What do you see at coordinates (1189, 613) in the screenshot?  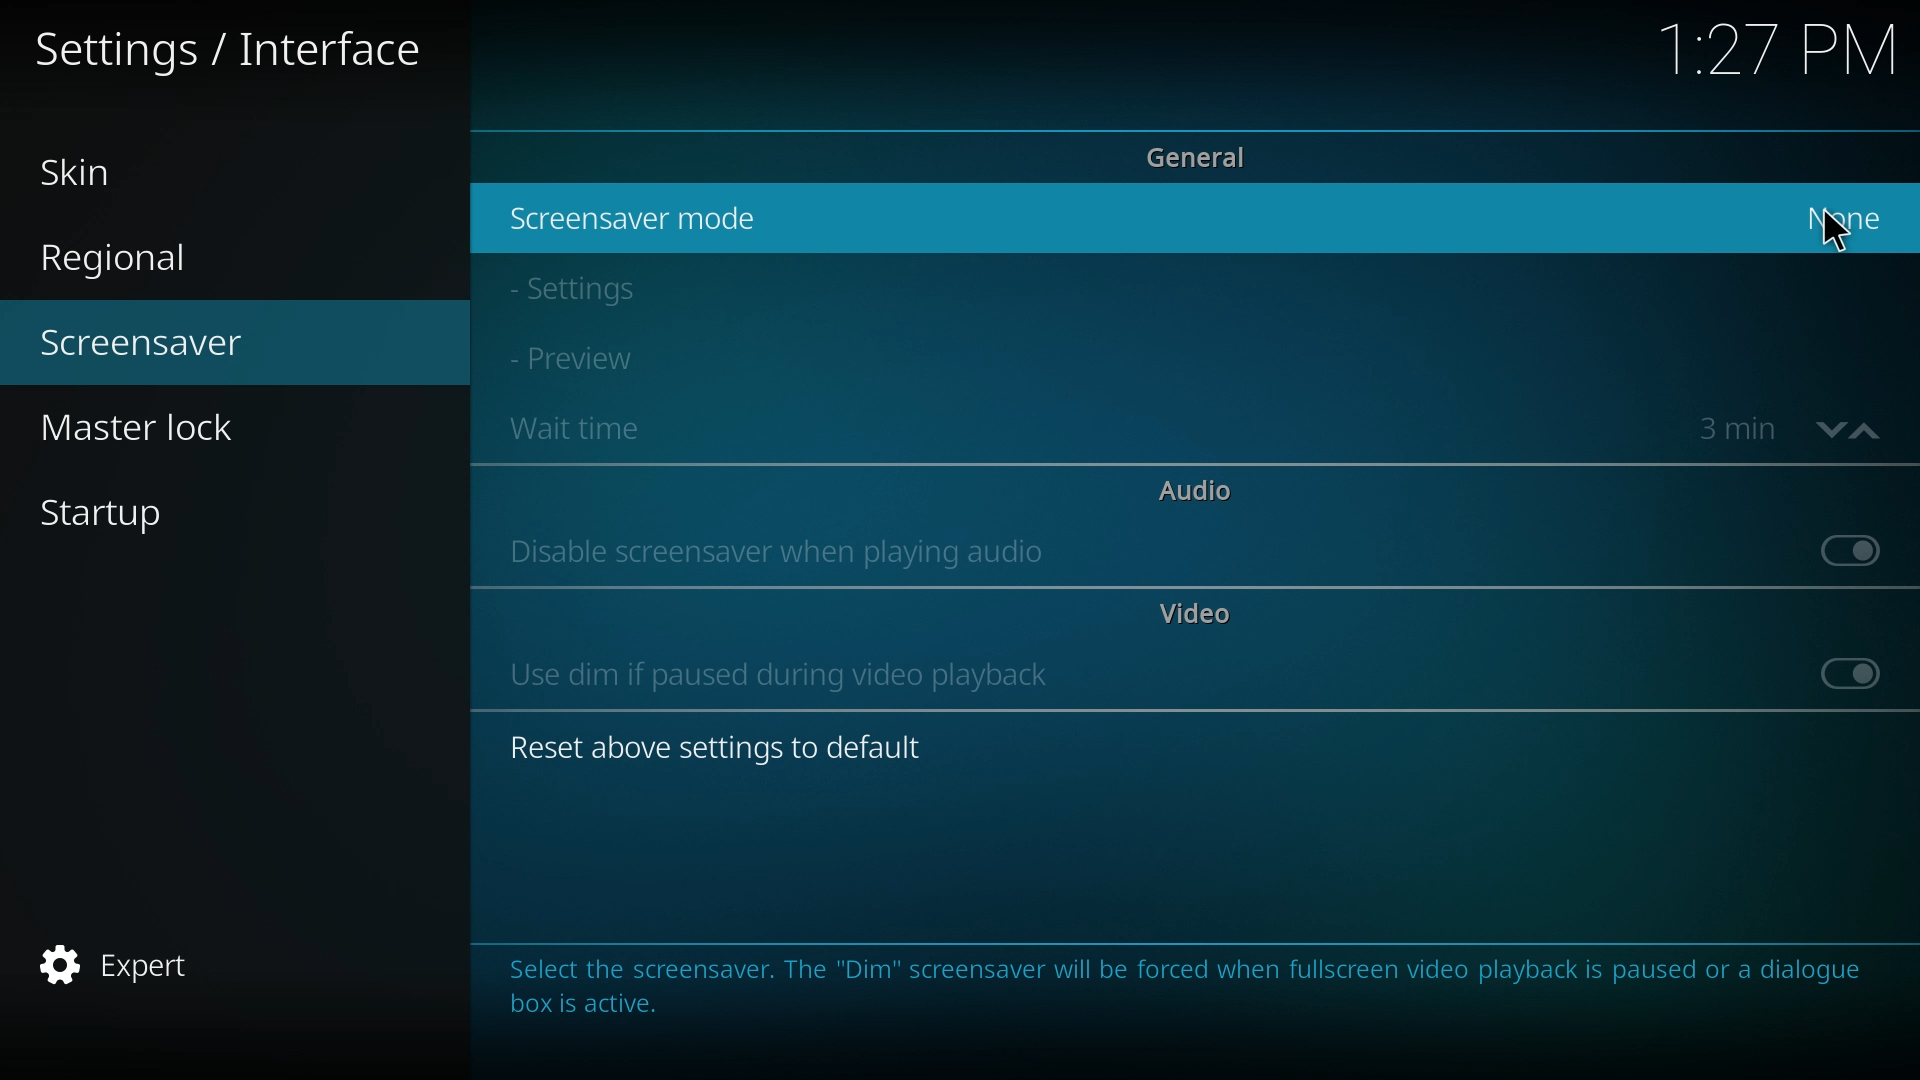 I see `video` at bounding box center [1189, 613].